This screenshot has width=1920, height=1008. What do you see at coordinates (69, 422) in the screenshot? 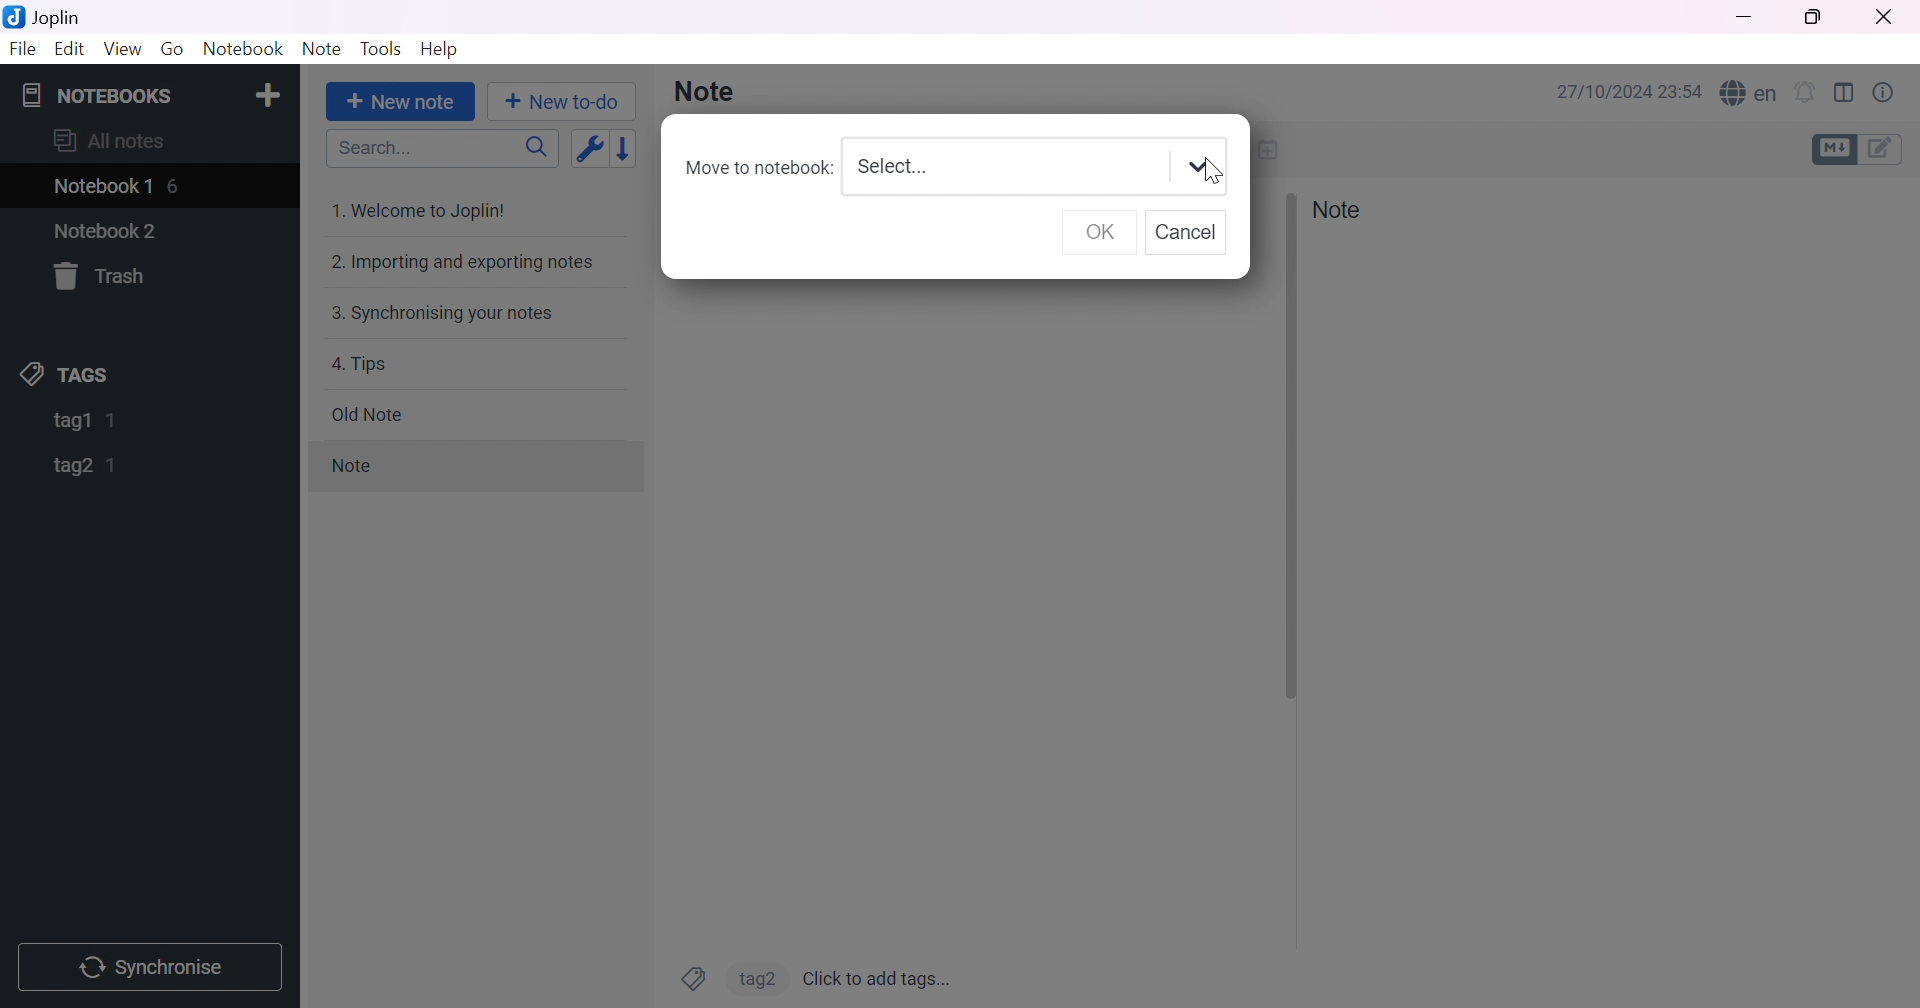
I see `tag1` at bounding box center [69, 422].